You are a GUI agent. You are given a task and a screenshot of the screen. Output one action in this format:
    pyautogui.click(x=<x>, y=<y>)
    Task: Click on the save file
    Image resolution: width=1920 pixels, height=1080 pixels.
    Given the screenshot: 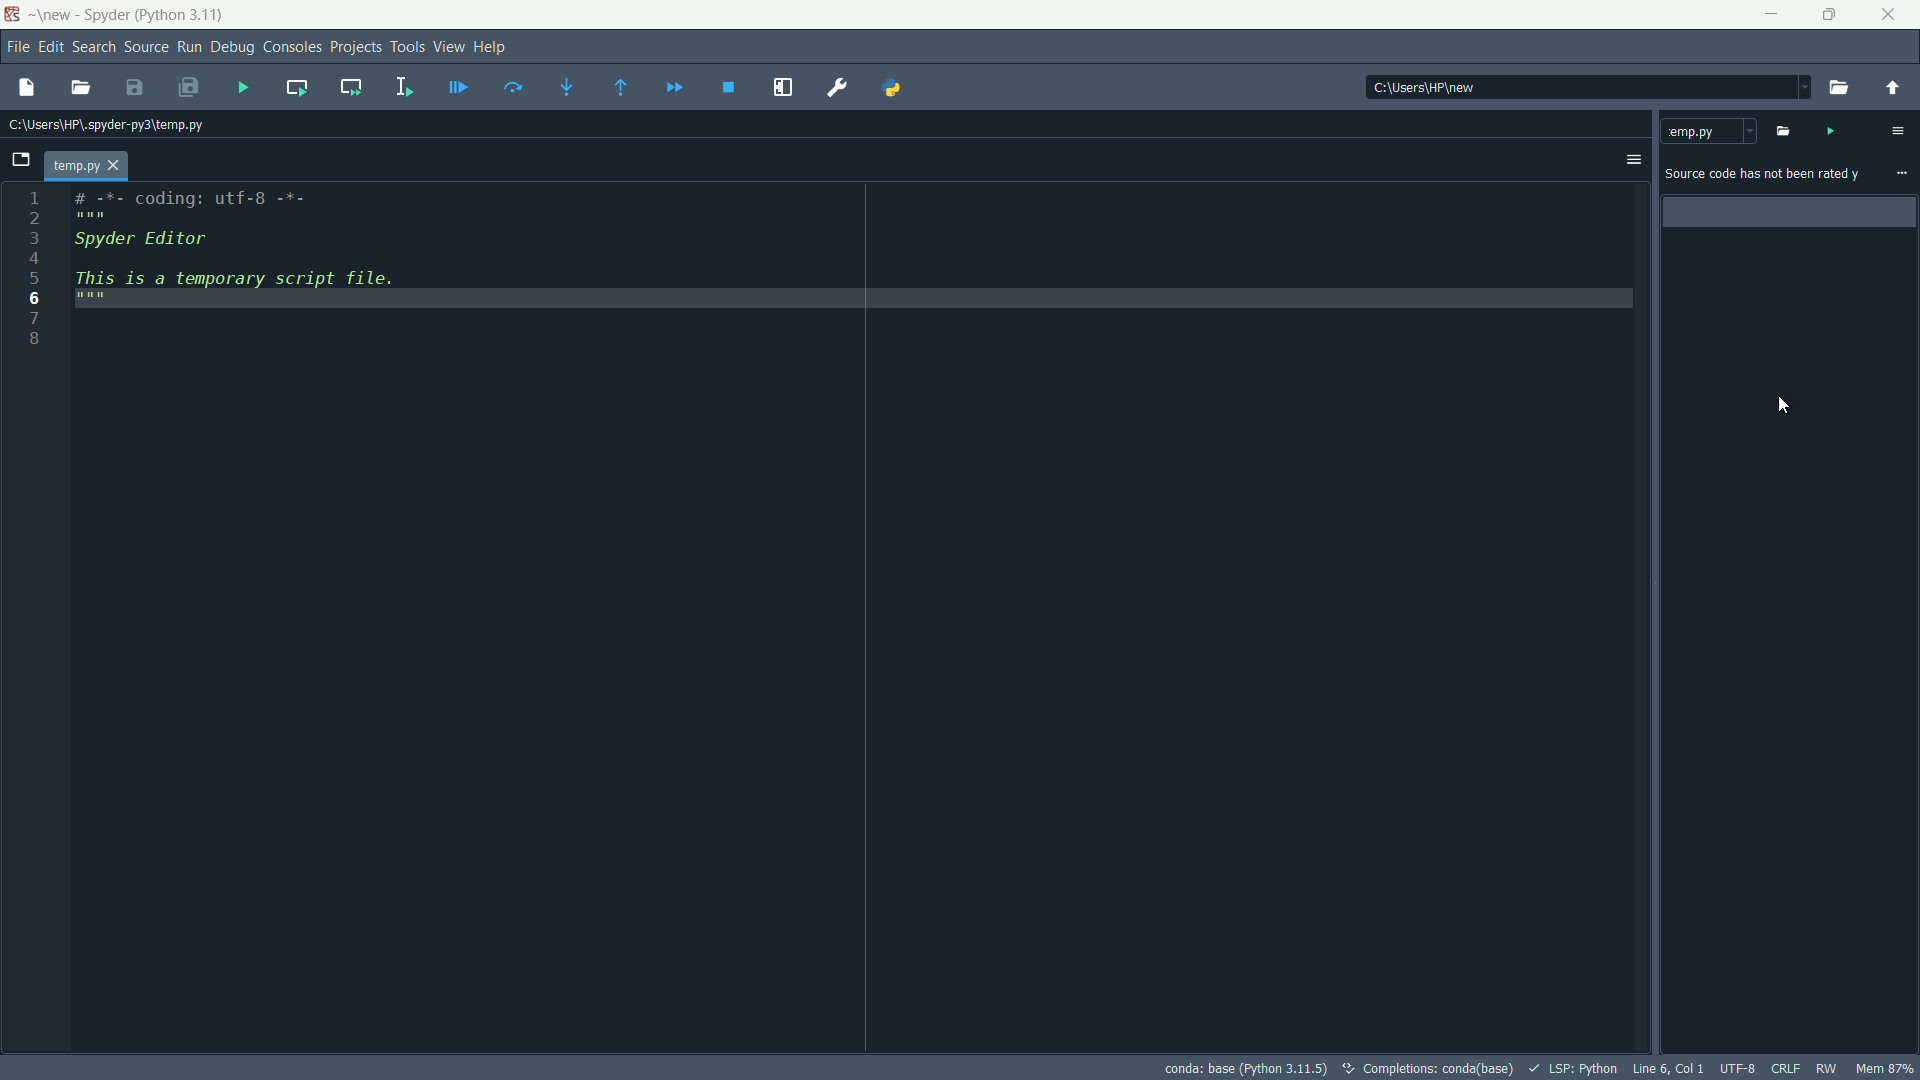 What is the action you would take?
    pyautogui.click(x=135, y=87)
    